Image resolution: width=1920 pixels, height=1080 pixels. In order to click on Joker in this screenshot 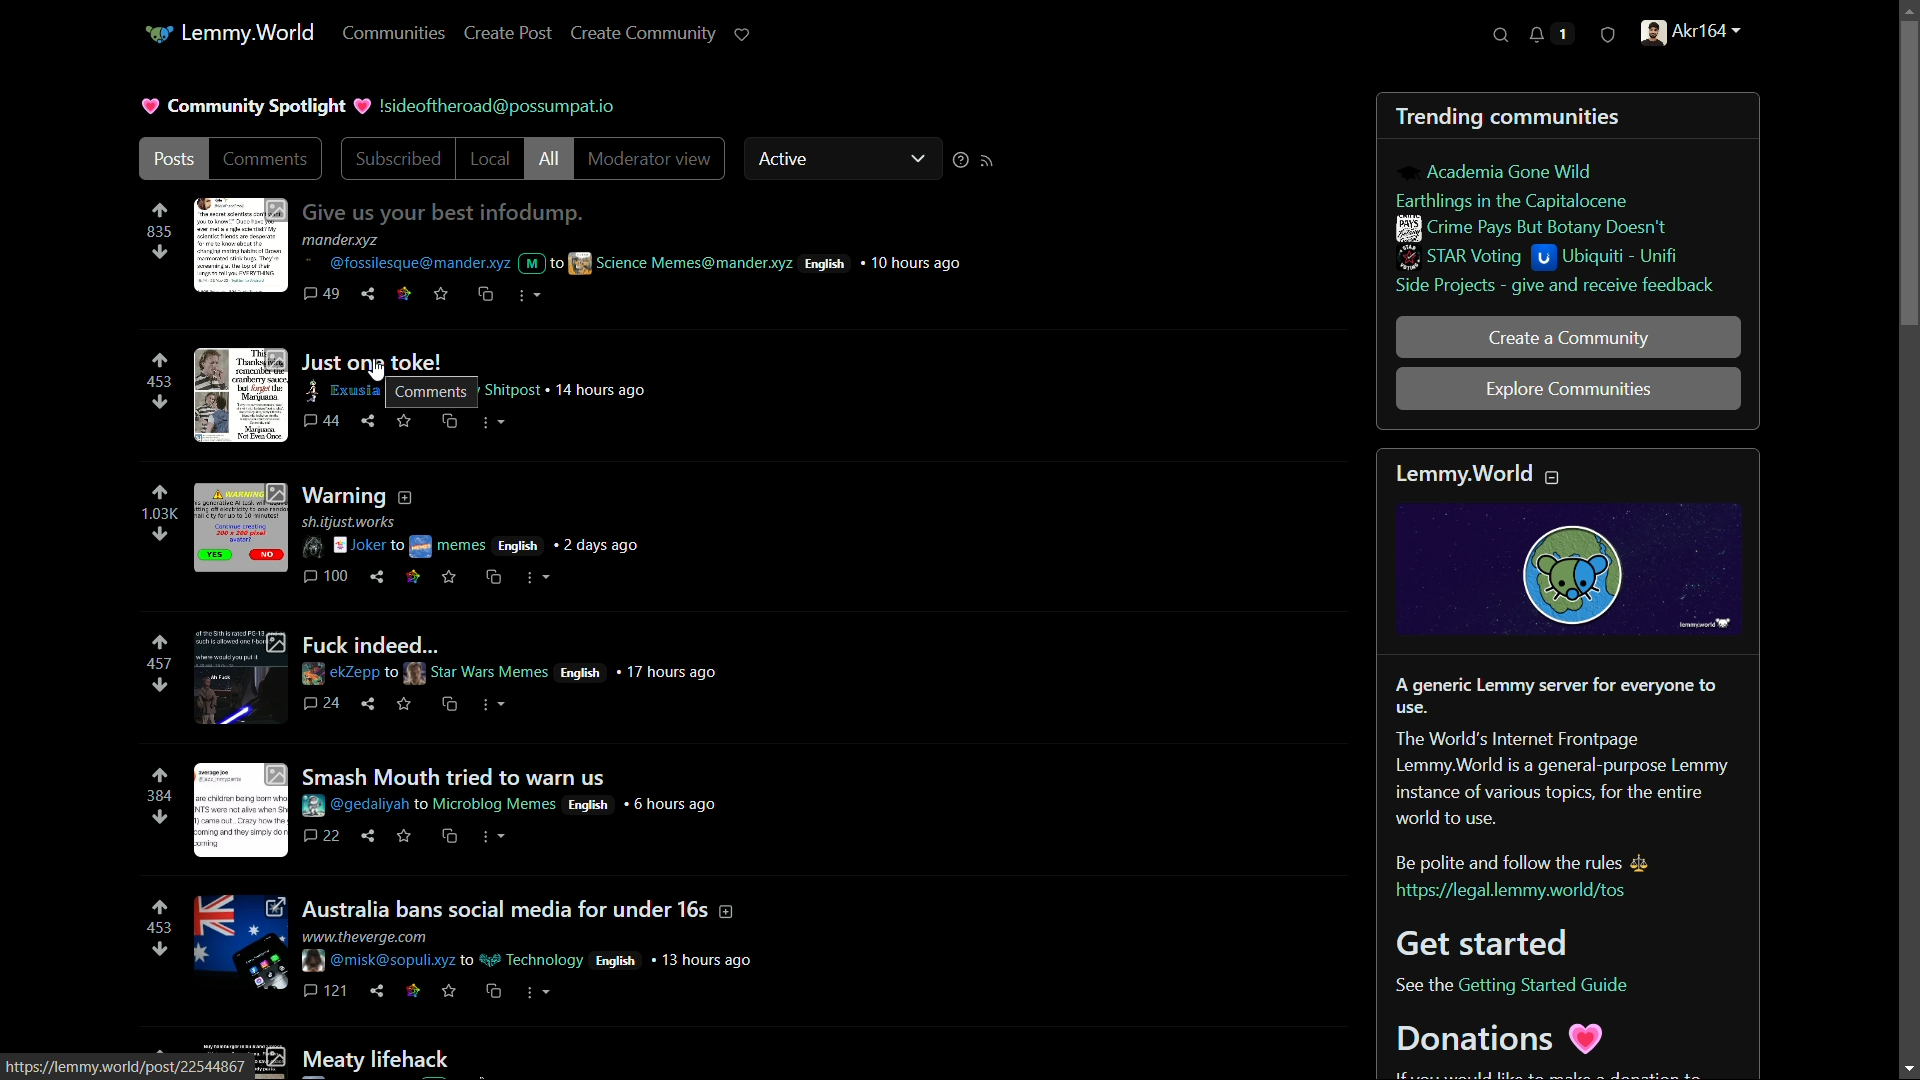, I will do `click(342, 547)`.